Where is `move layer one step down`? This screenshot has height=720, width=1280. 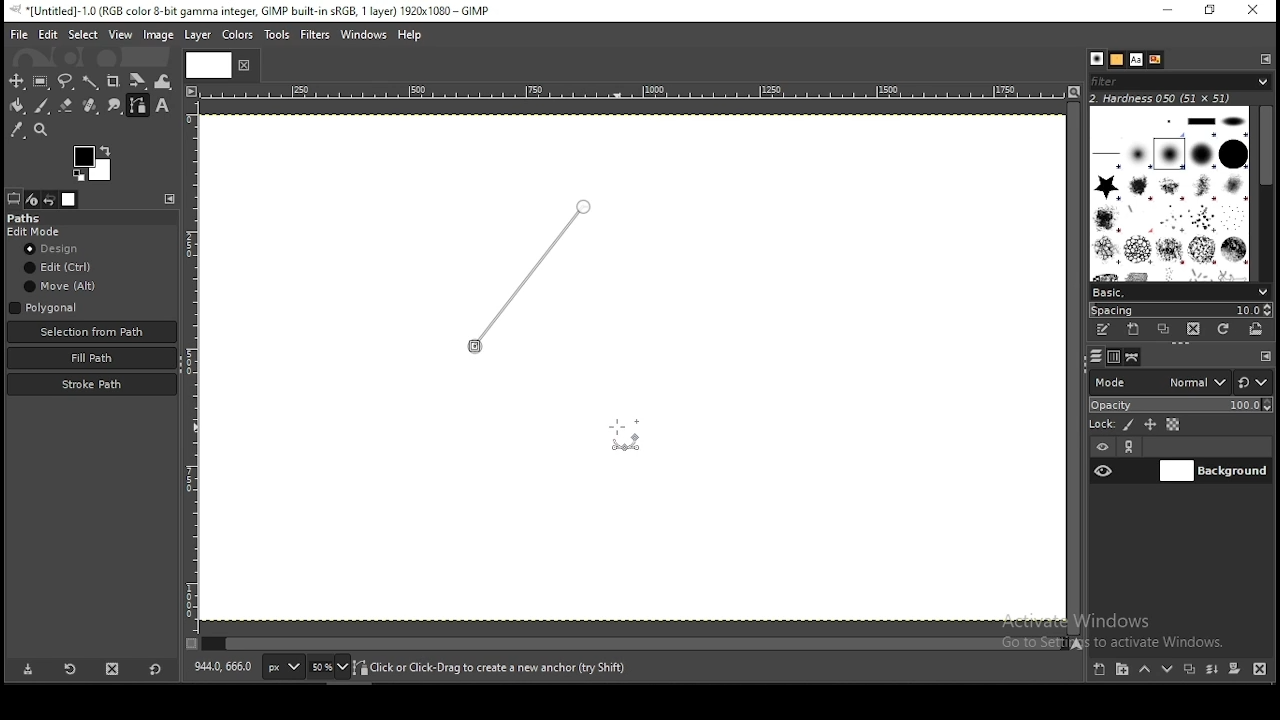
move layer one step down is located at coordinates (1168, 670).